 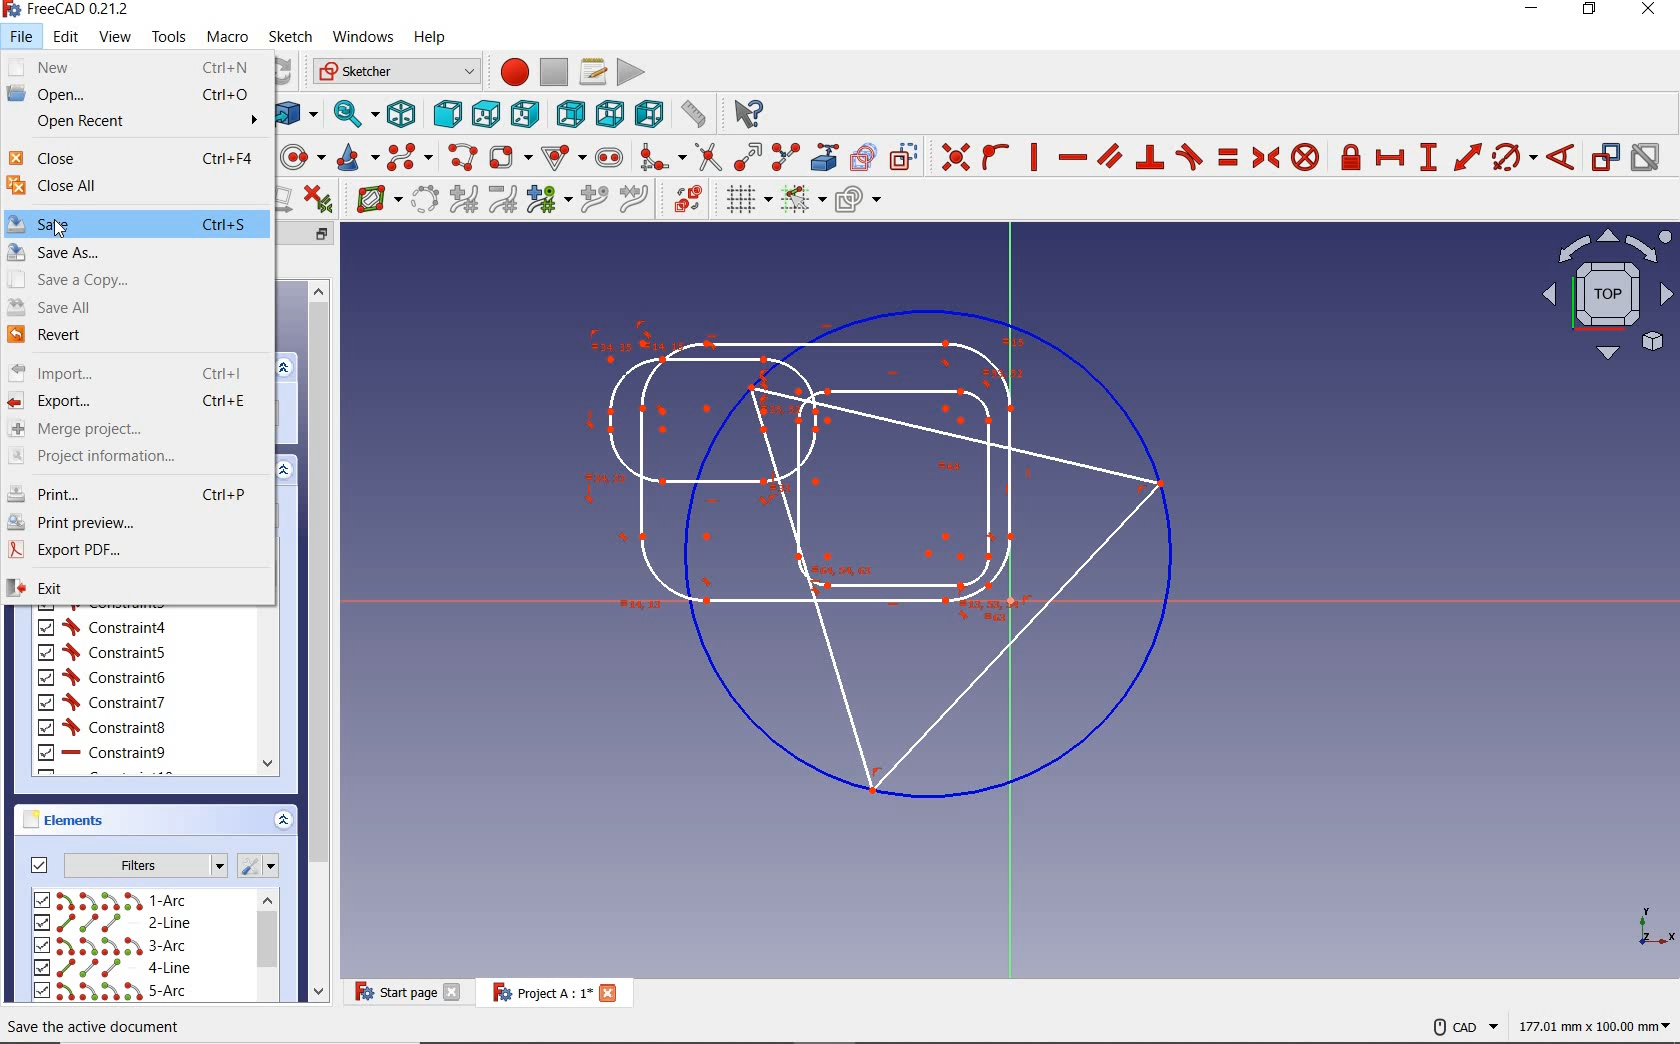 I want to click on bottom, so click(x=609, y=114).